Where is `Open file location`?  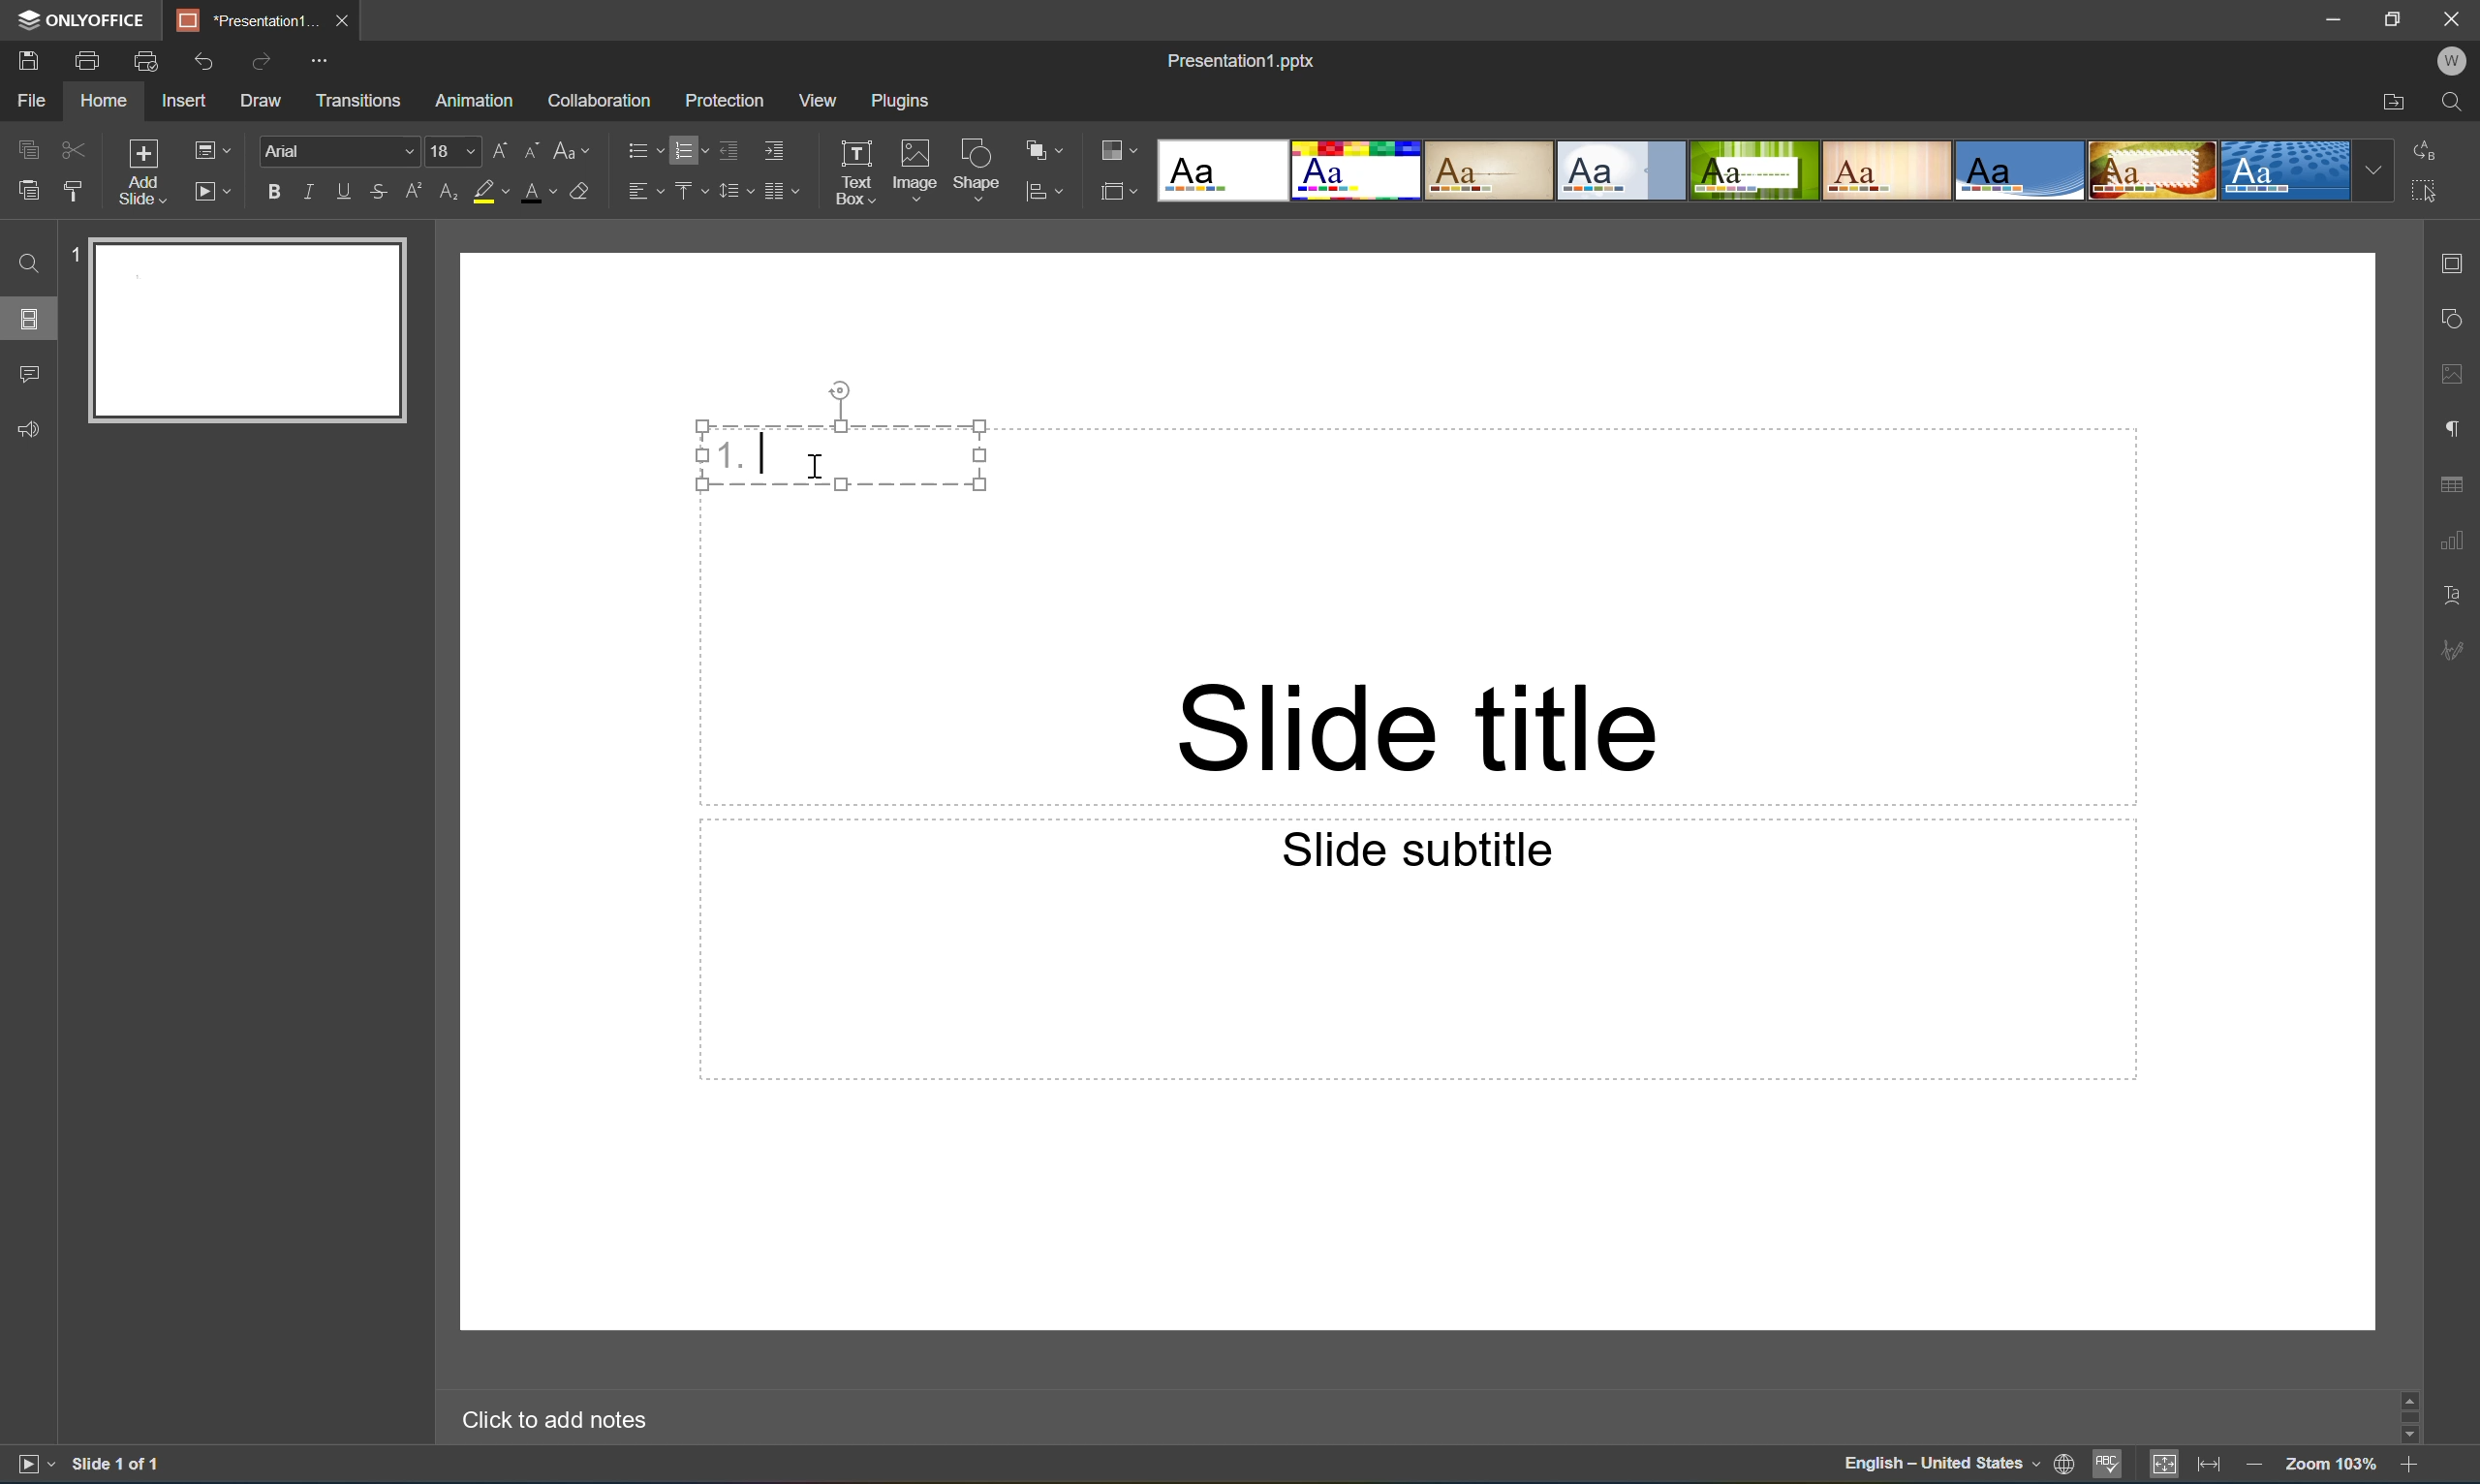
Open file location is located at coordinates (2397, 102).